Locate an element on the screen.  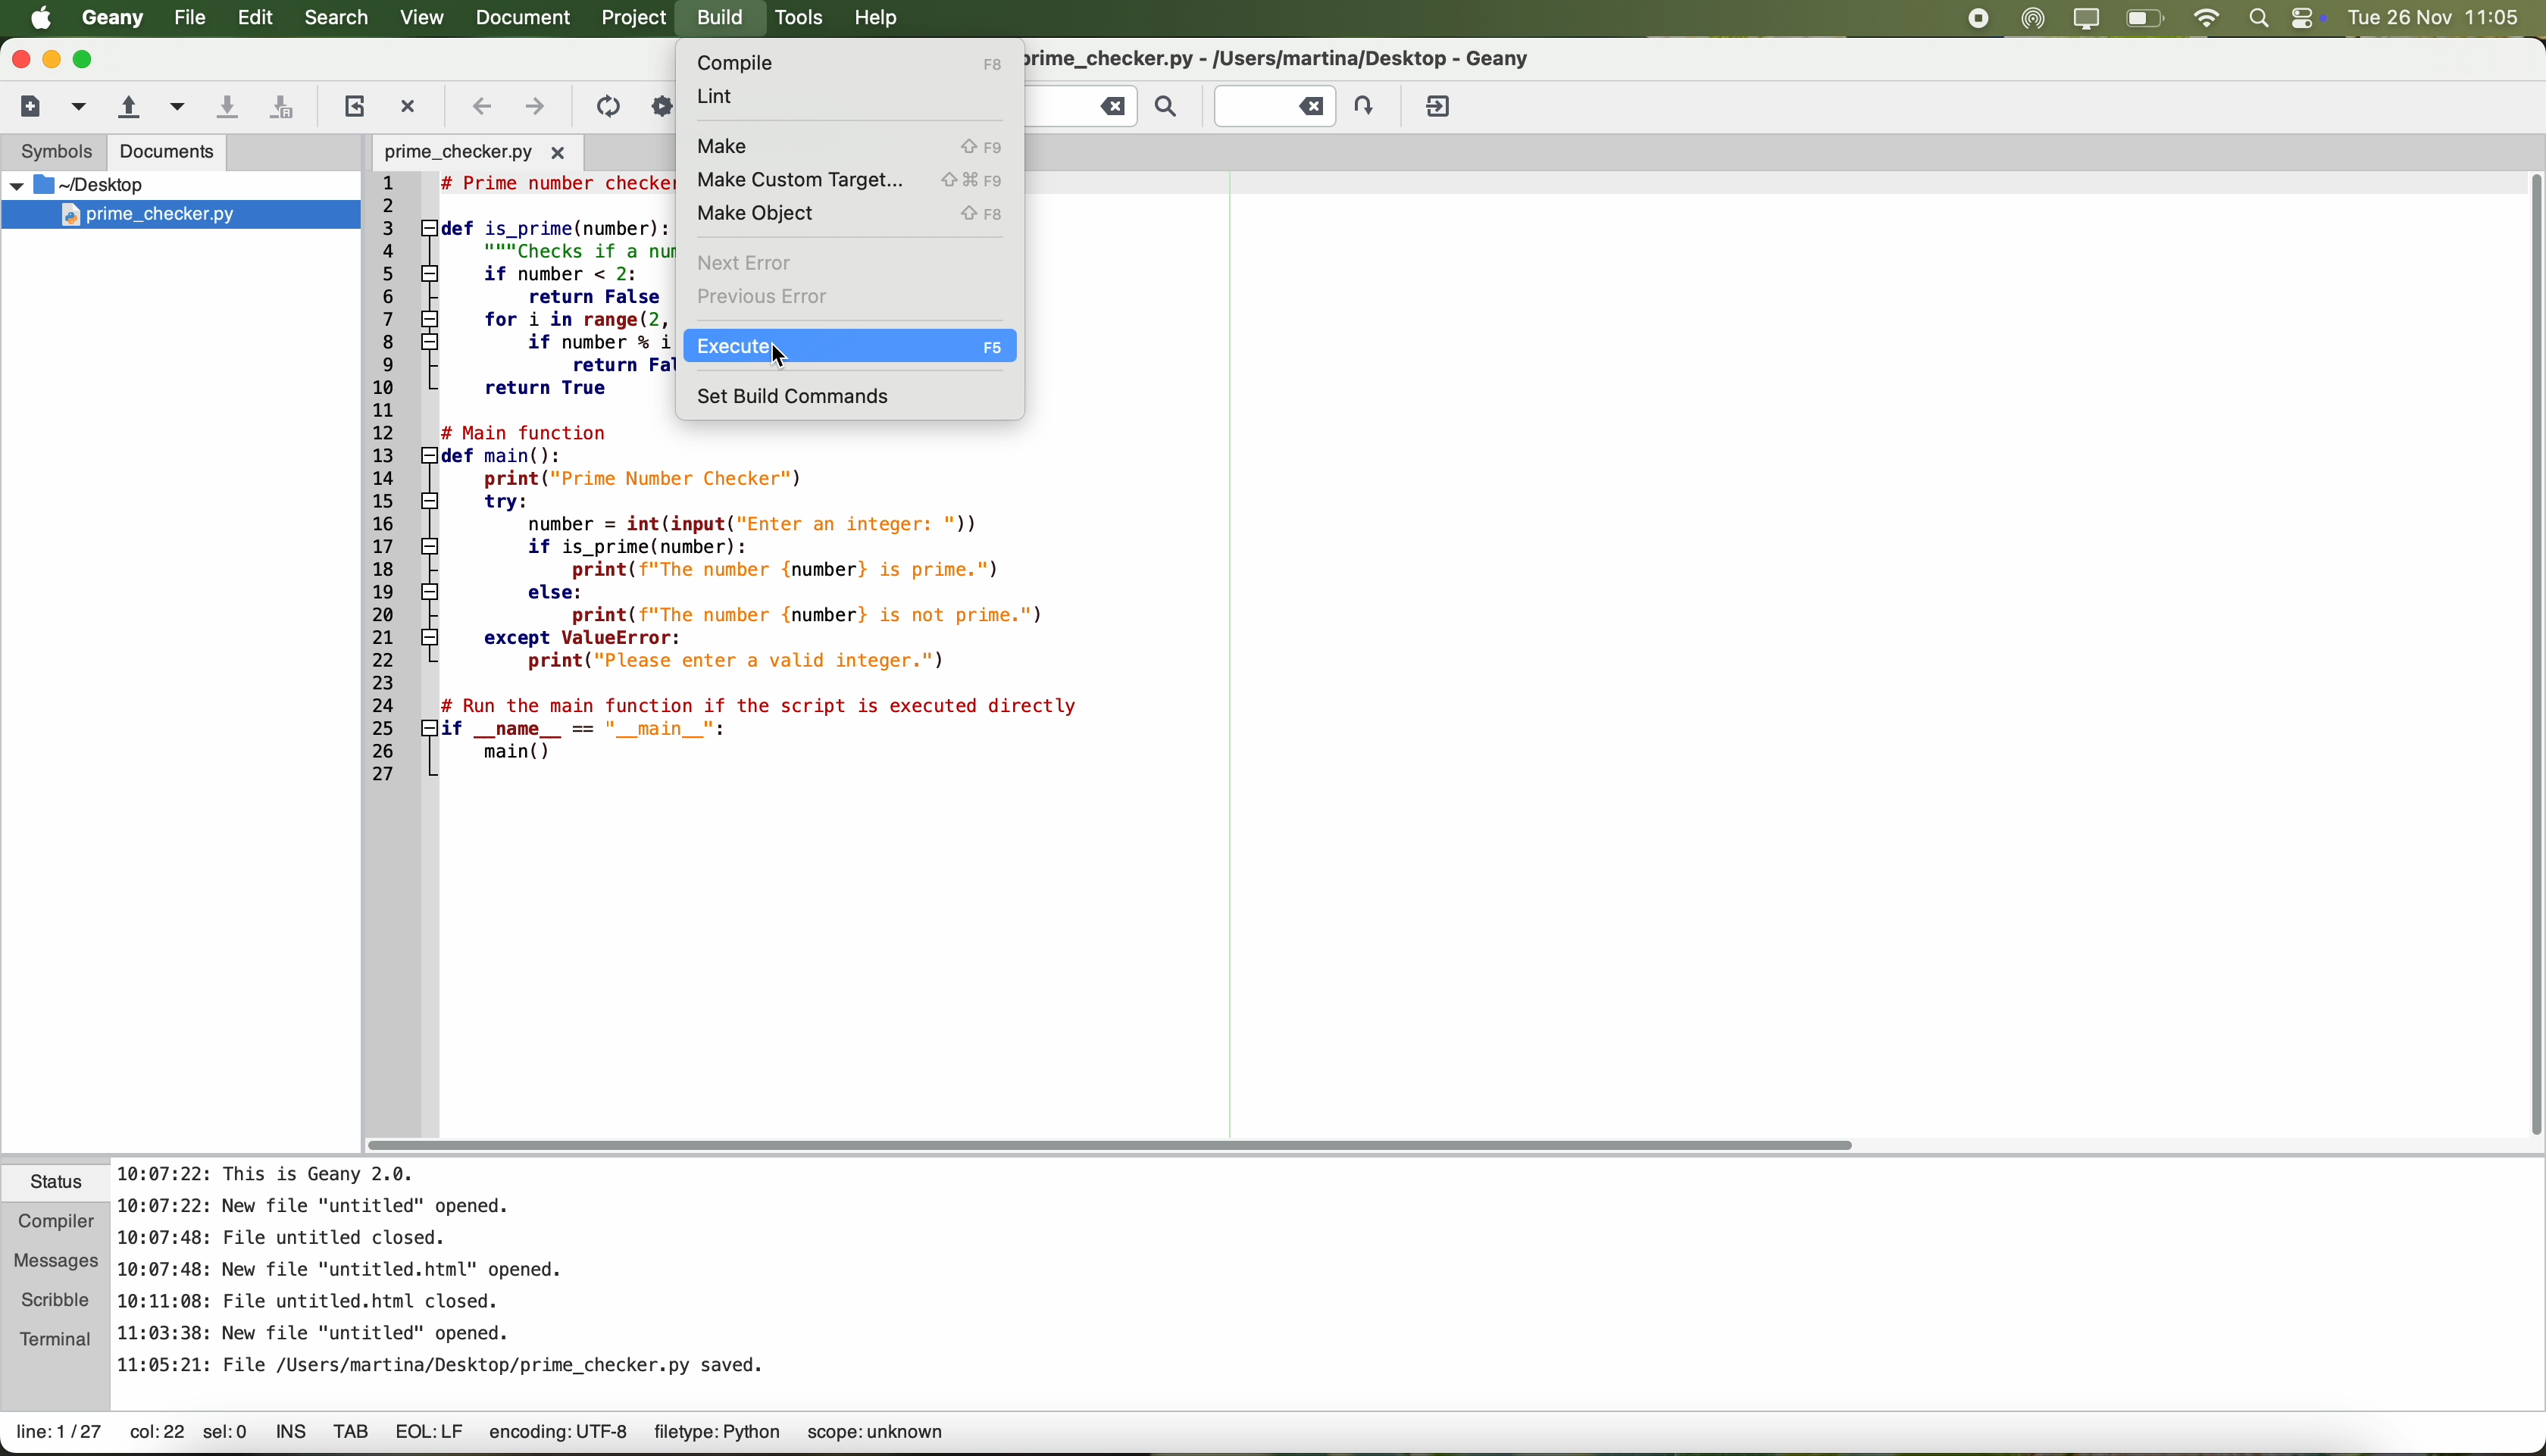
open an existing file is located at coordinates (127, 107).